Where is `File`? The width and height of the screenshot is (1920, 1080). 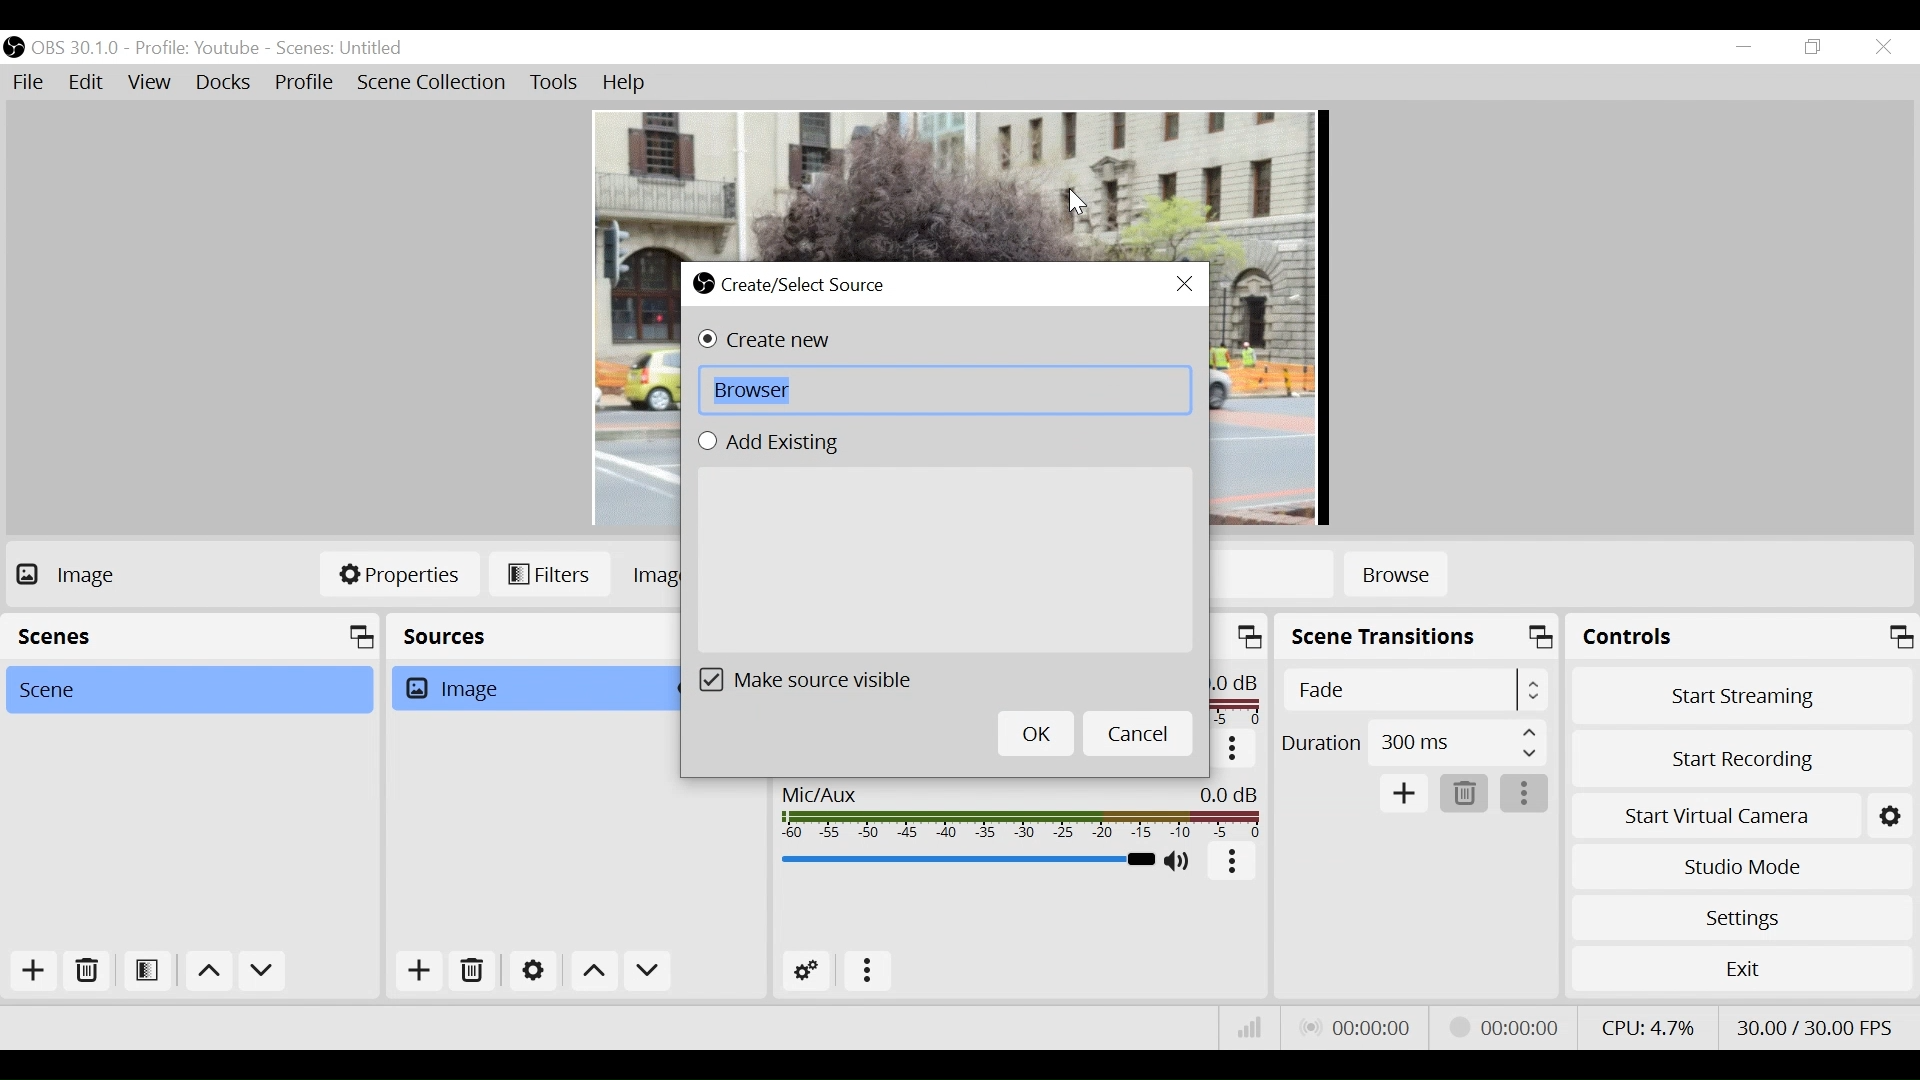
File is located at coordinates (28, 84).